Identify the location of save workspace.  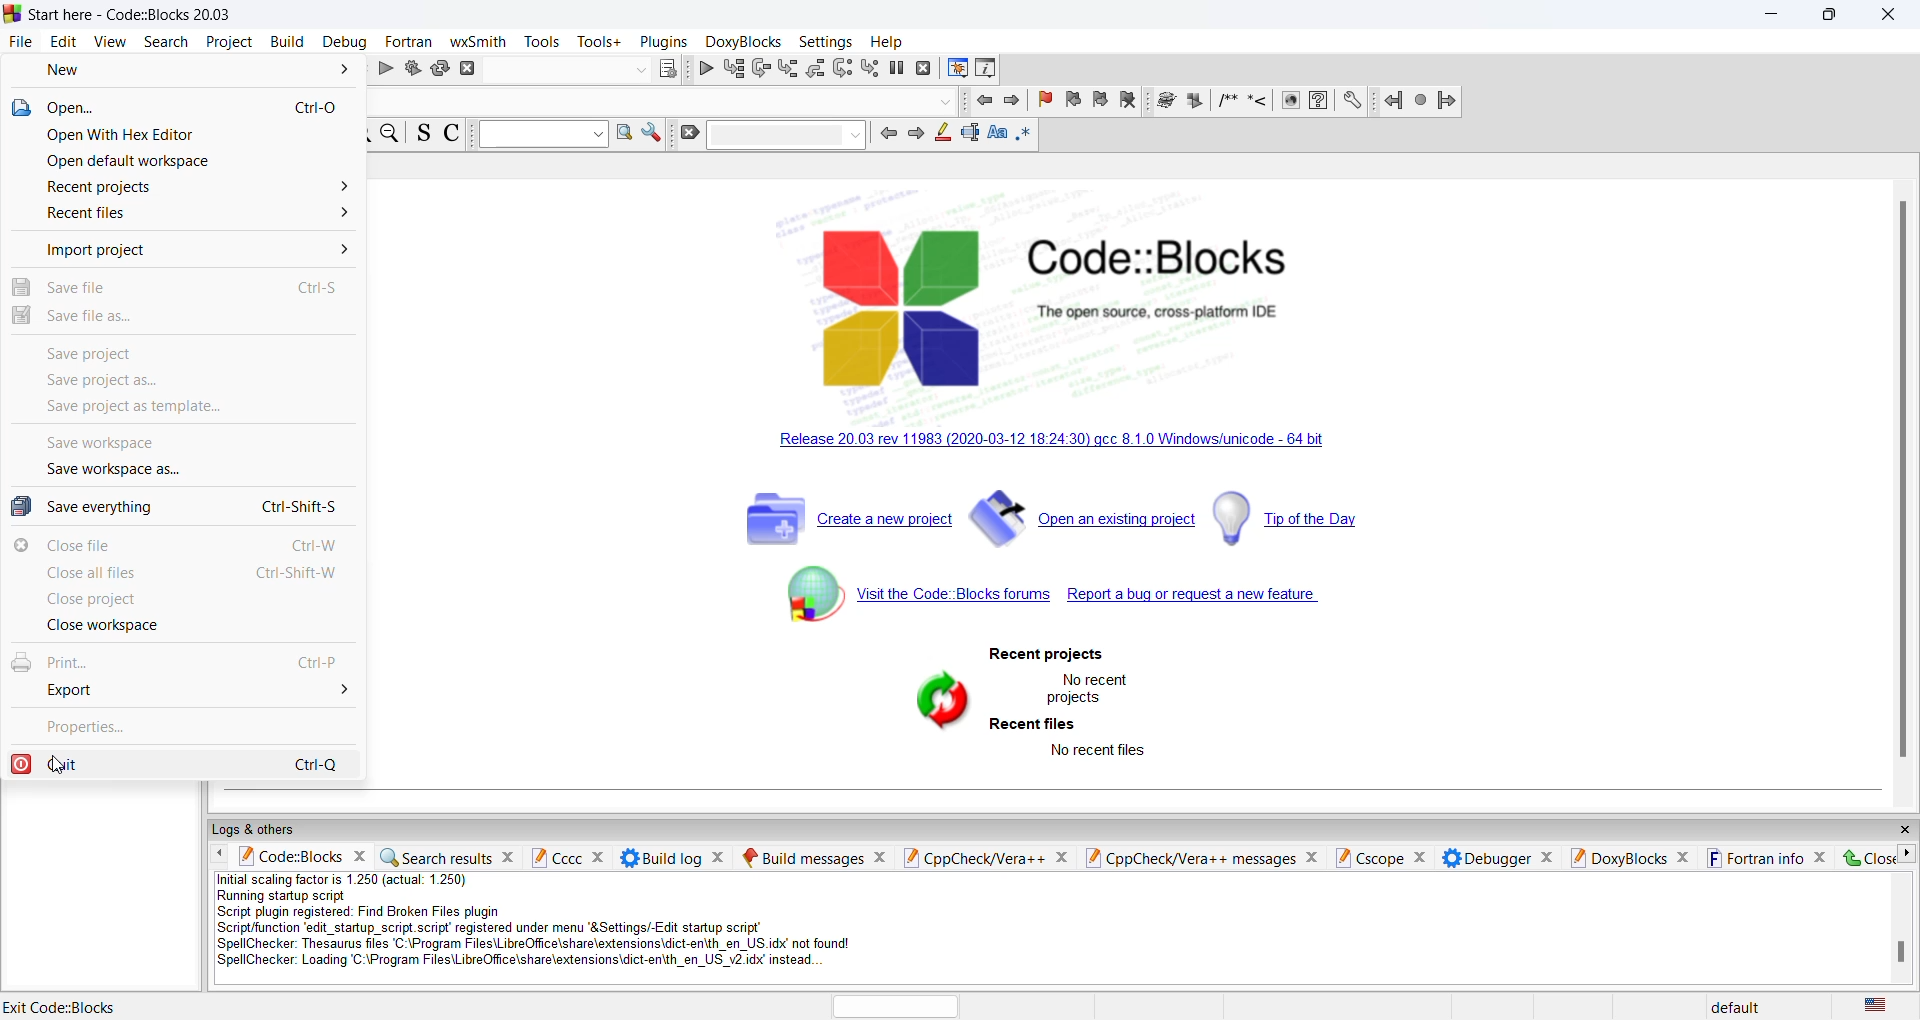
(173, 447).